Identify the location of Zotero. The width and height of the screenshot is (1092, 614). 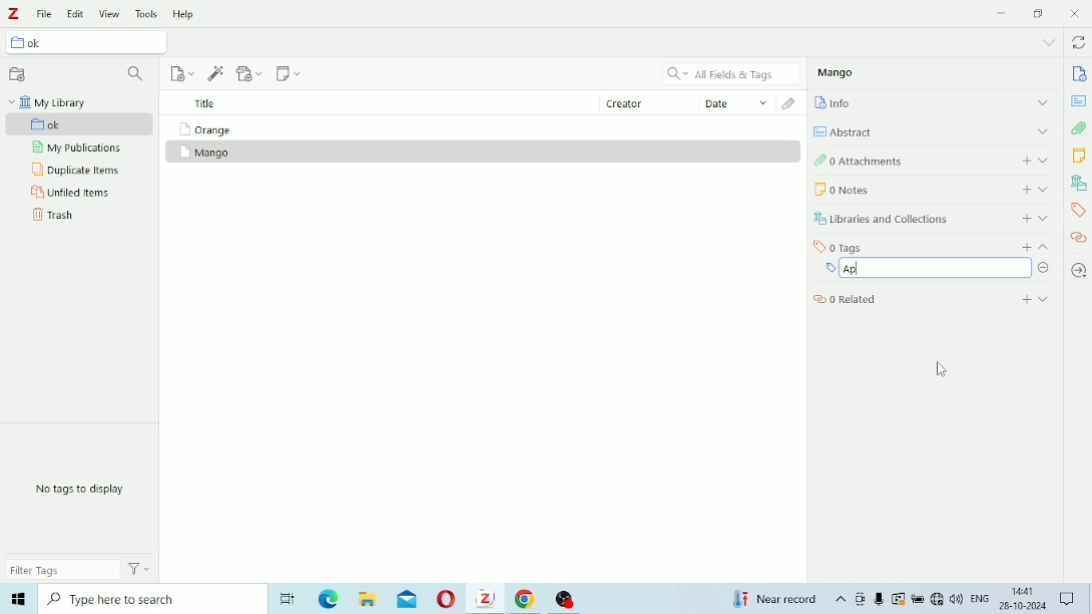
(487, 599).